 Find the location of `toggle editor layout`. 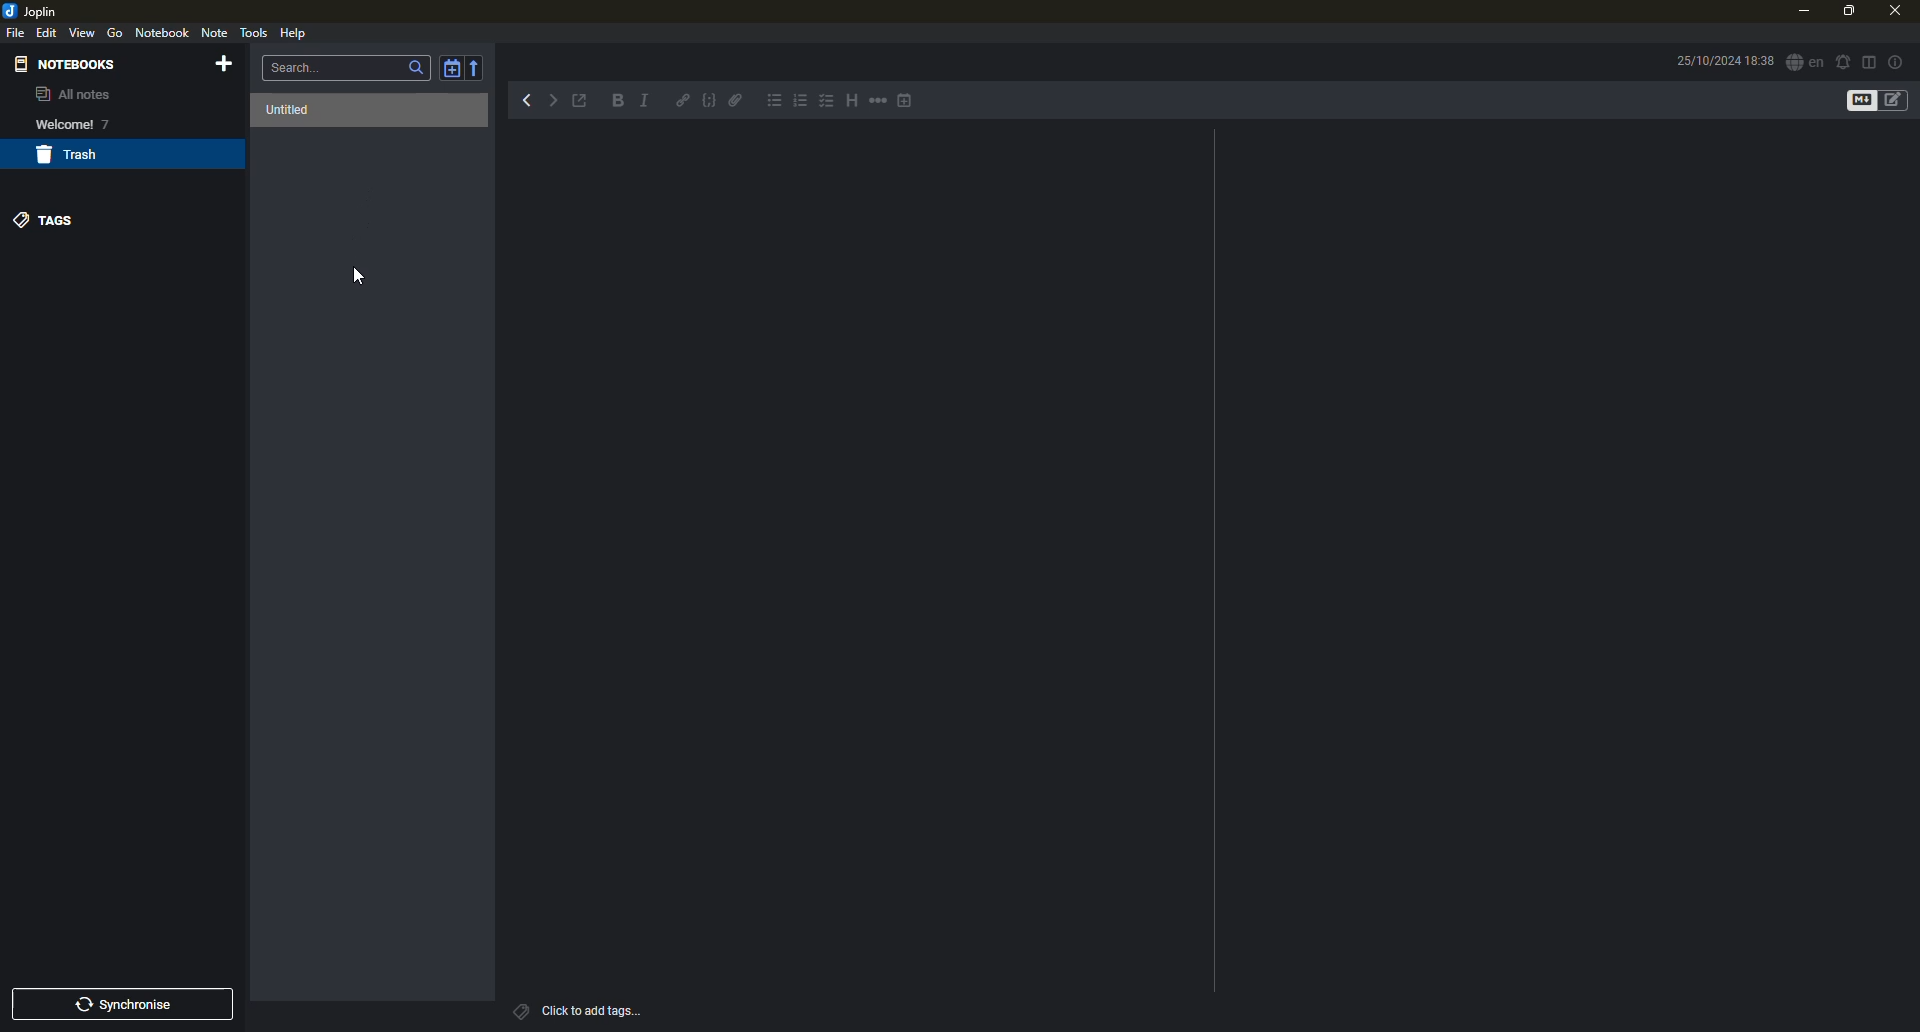

toggle editor layout is located at coordinates (1869, 61).